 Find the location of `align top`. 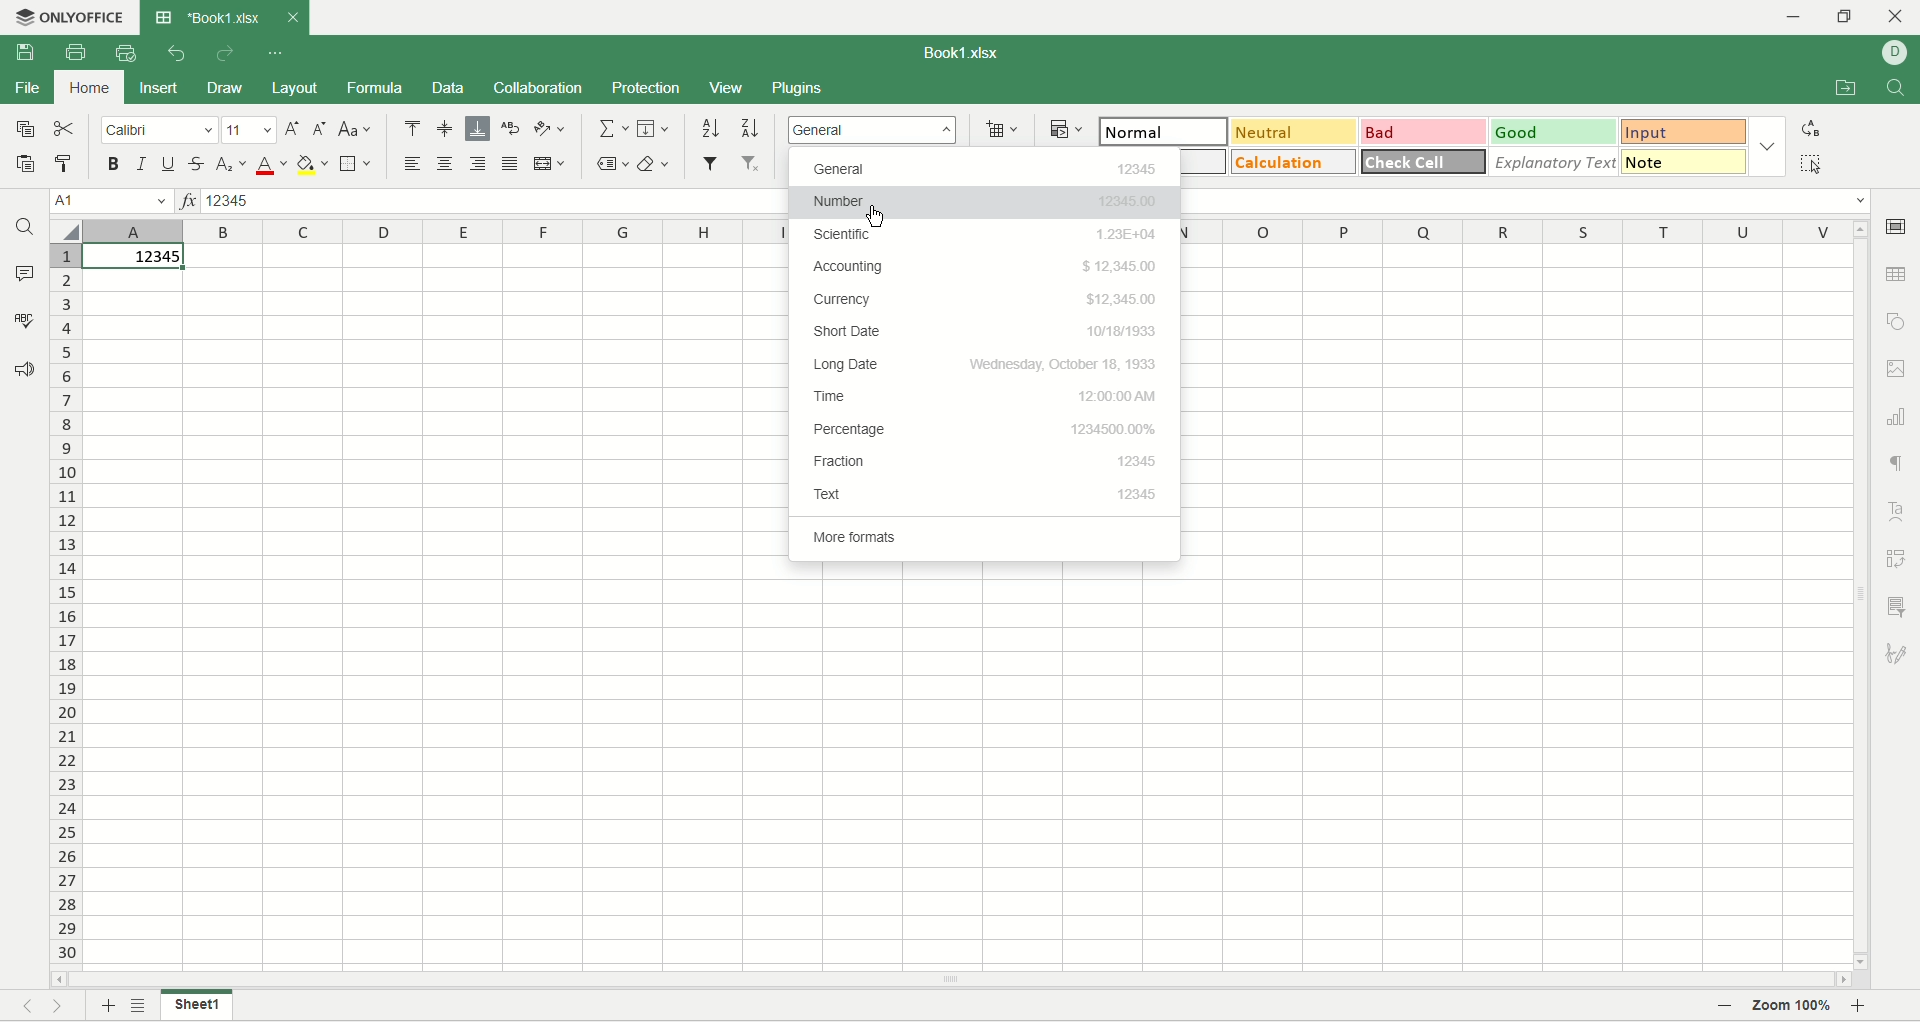

align top is located at coordinates (411, 129).